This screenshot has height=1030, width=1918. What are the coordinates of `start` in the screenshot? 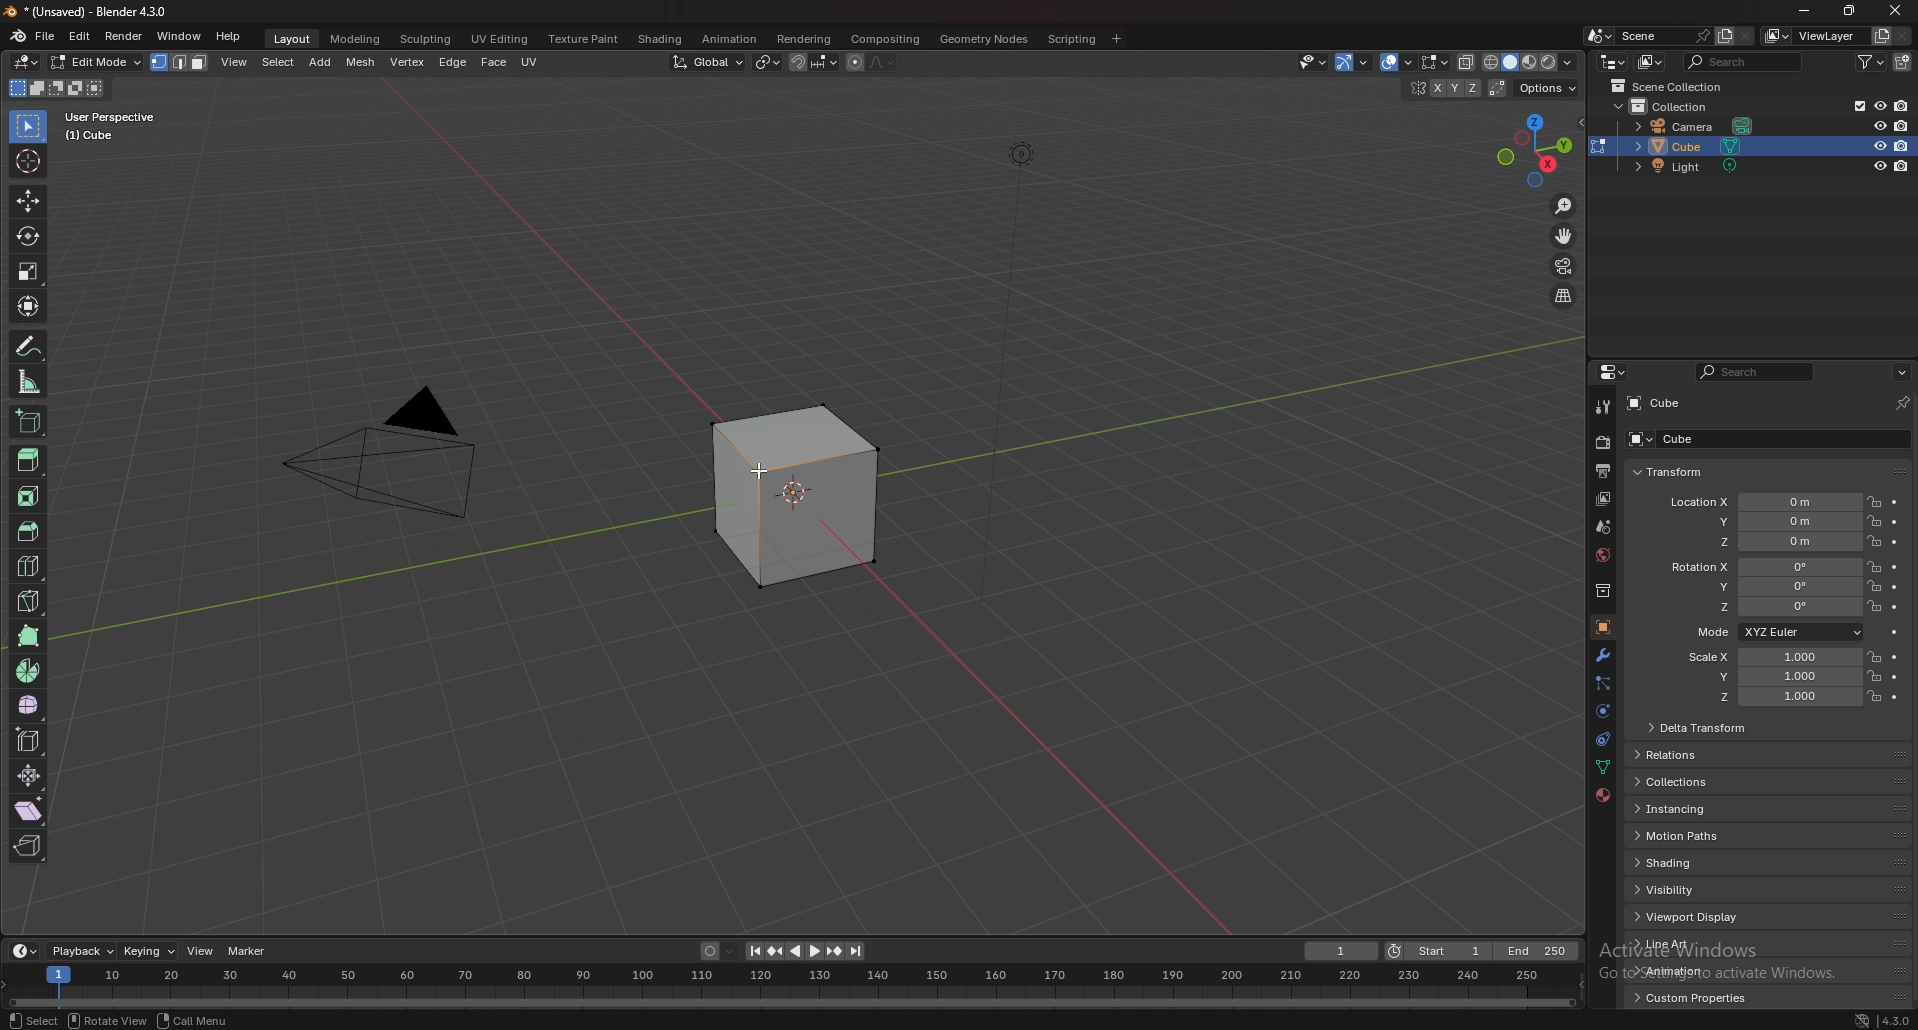 It's located at (1435, 951).